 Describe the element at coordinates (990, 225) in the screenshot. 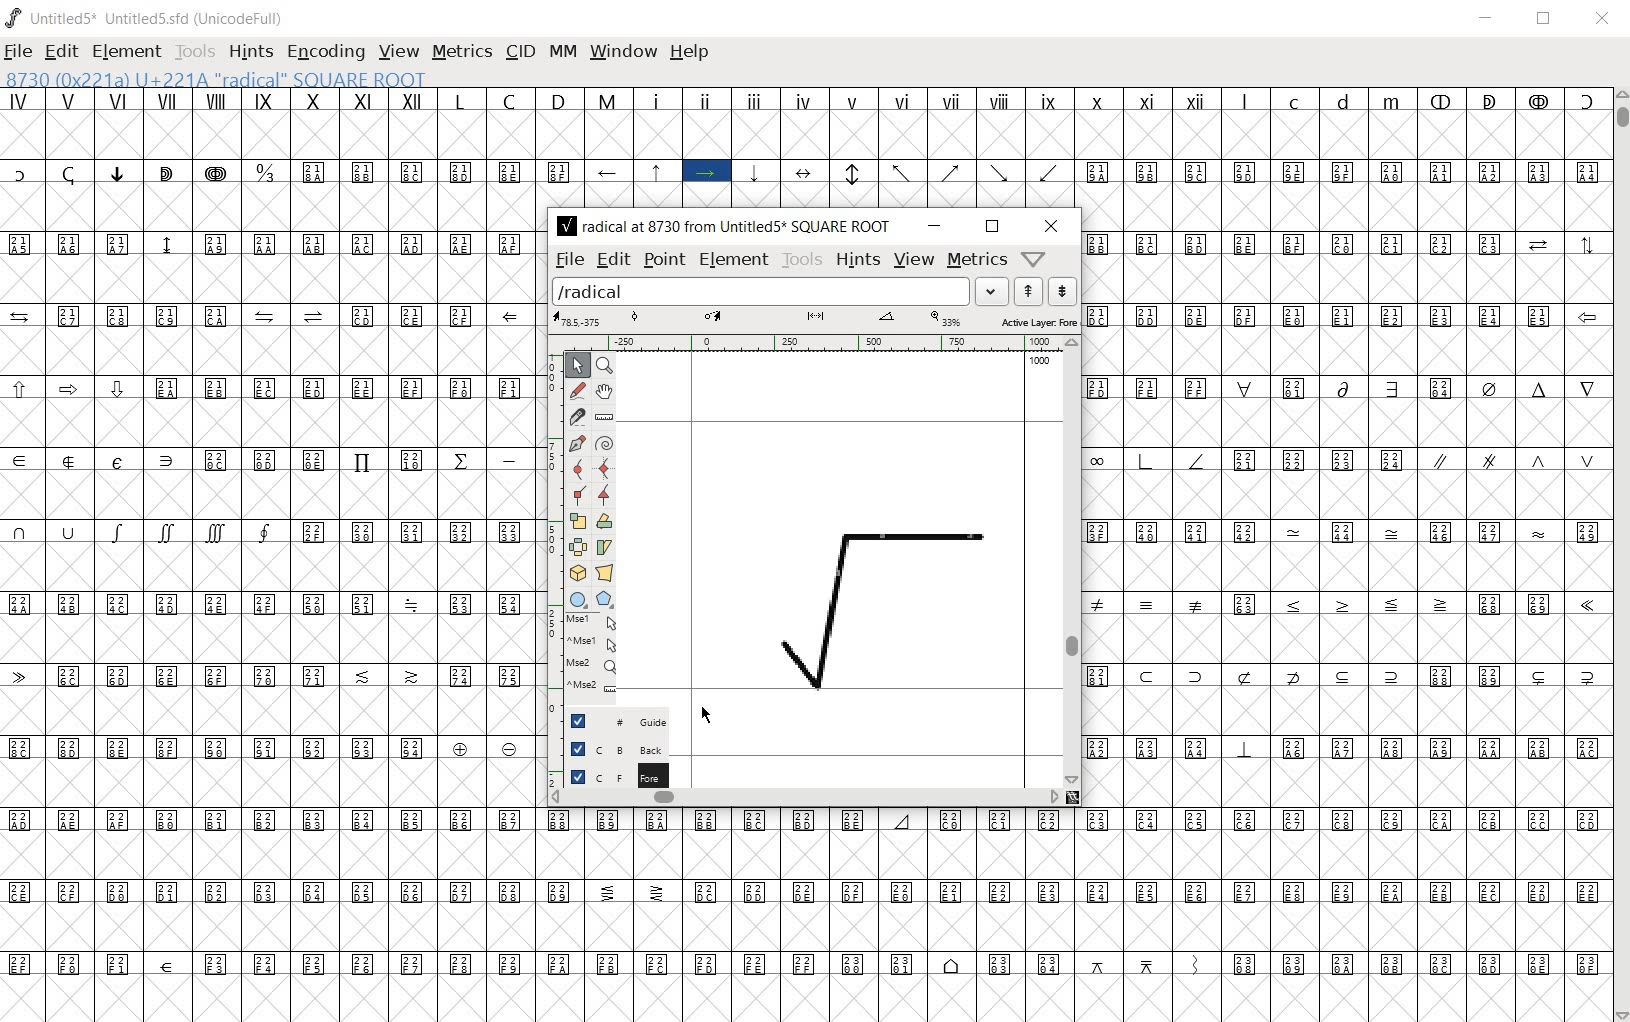

I see `restore down` at that location.